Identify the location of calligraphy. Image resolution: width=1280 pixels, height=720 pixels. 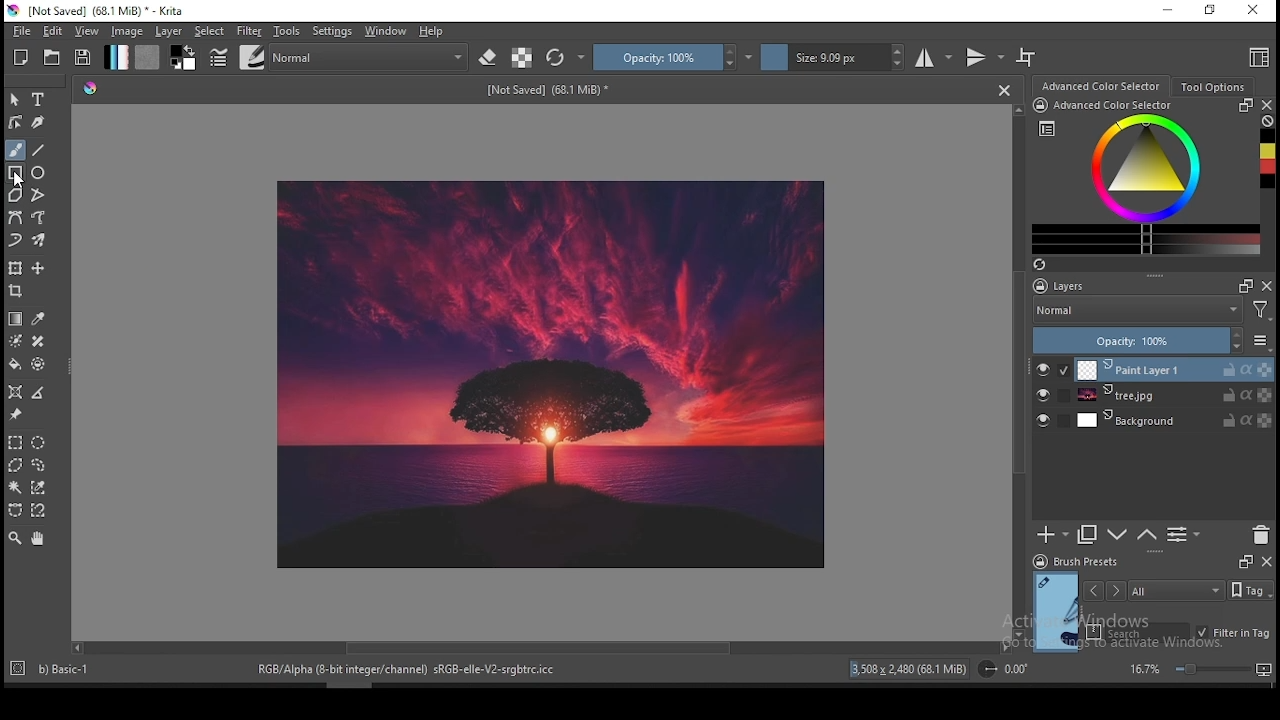
(37, 122).